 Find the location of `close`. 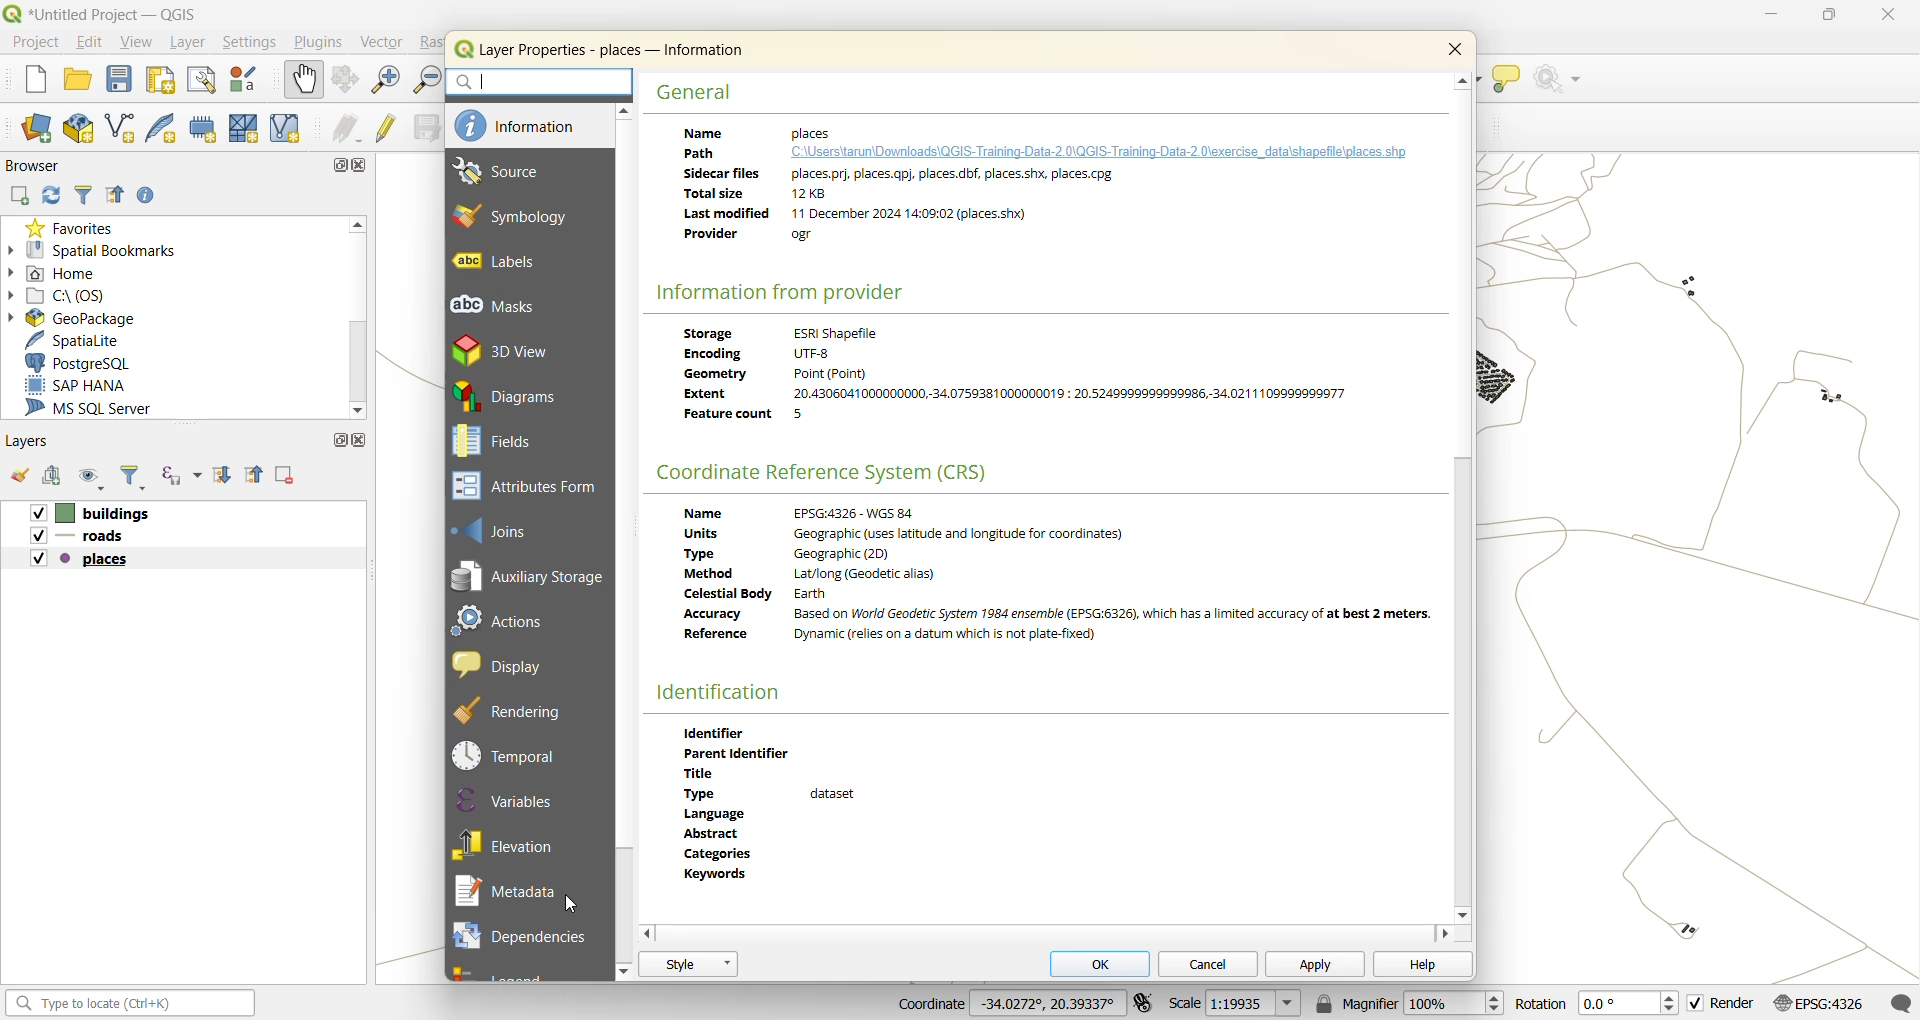

close is located at coordinates (1458, 50).